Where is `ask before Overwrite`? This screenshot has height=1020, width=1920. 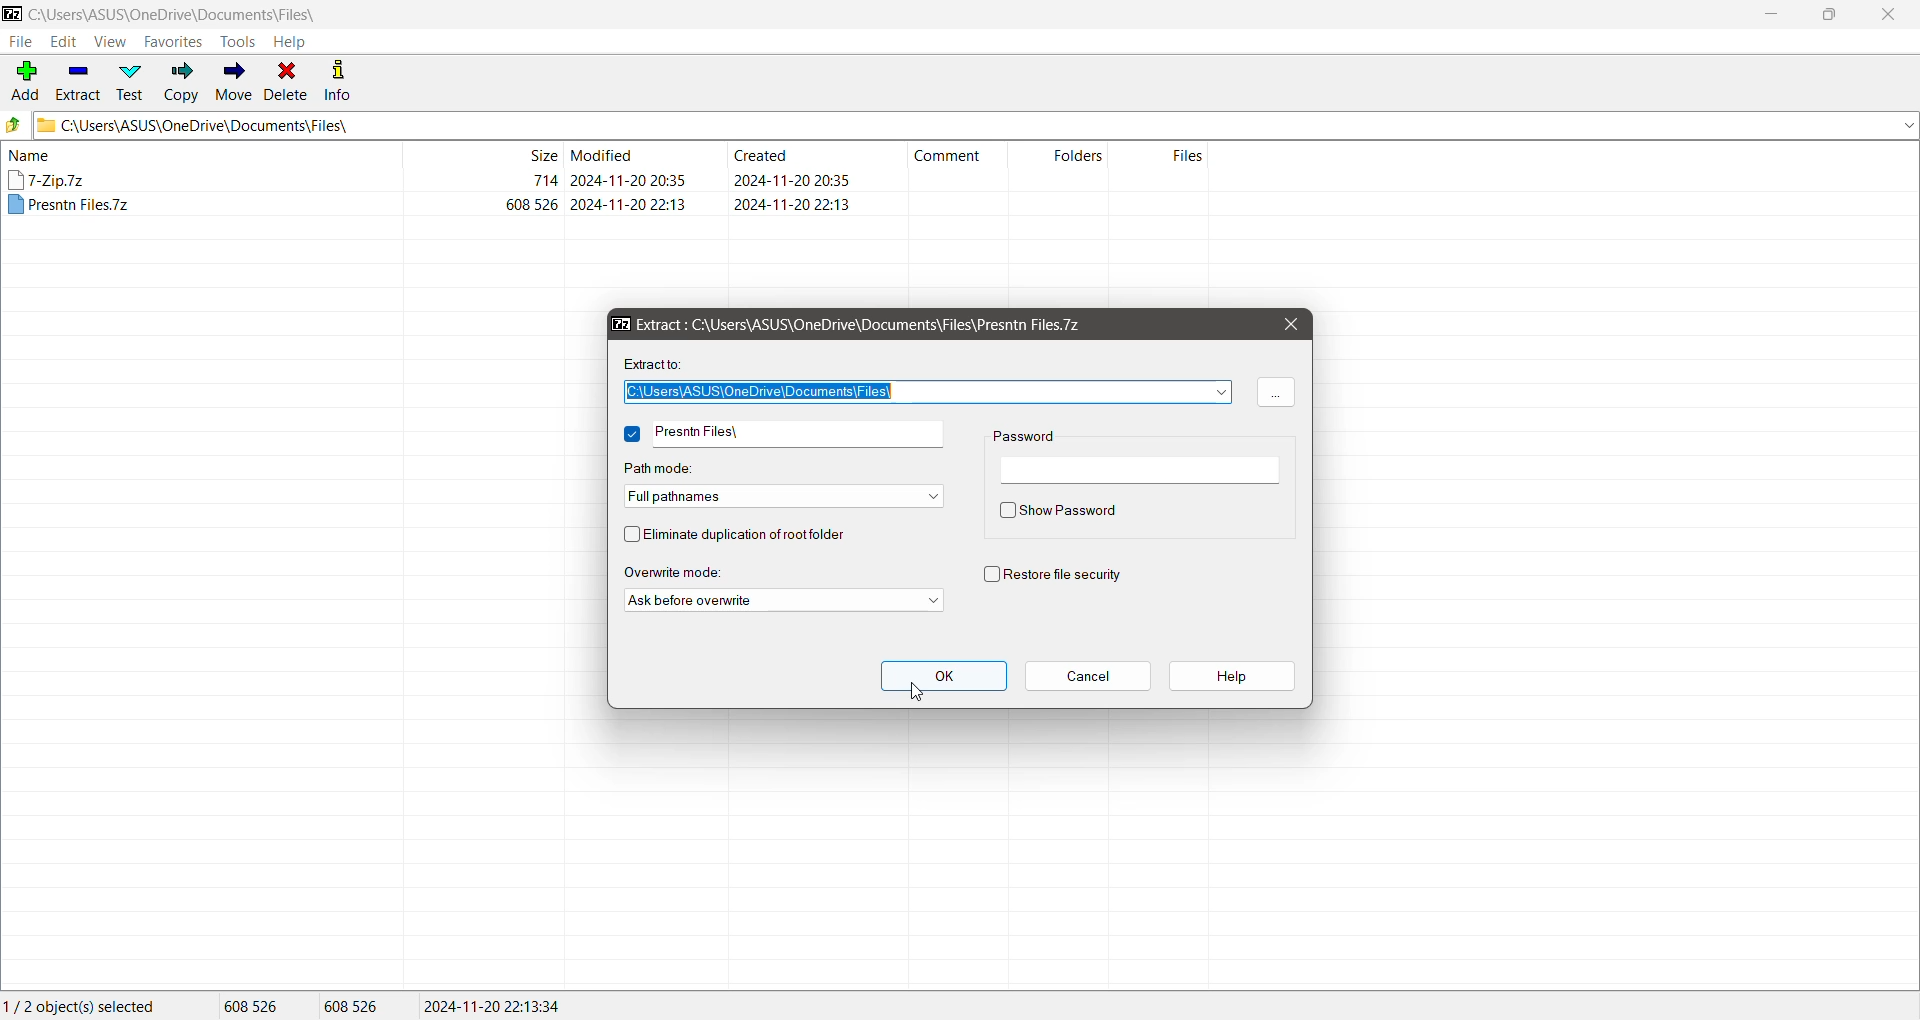 ask before Overwrite is located at coordinates (783, 600).